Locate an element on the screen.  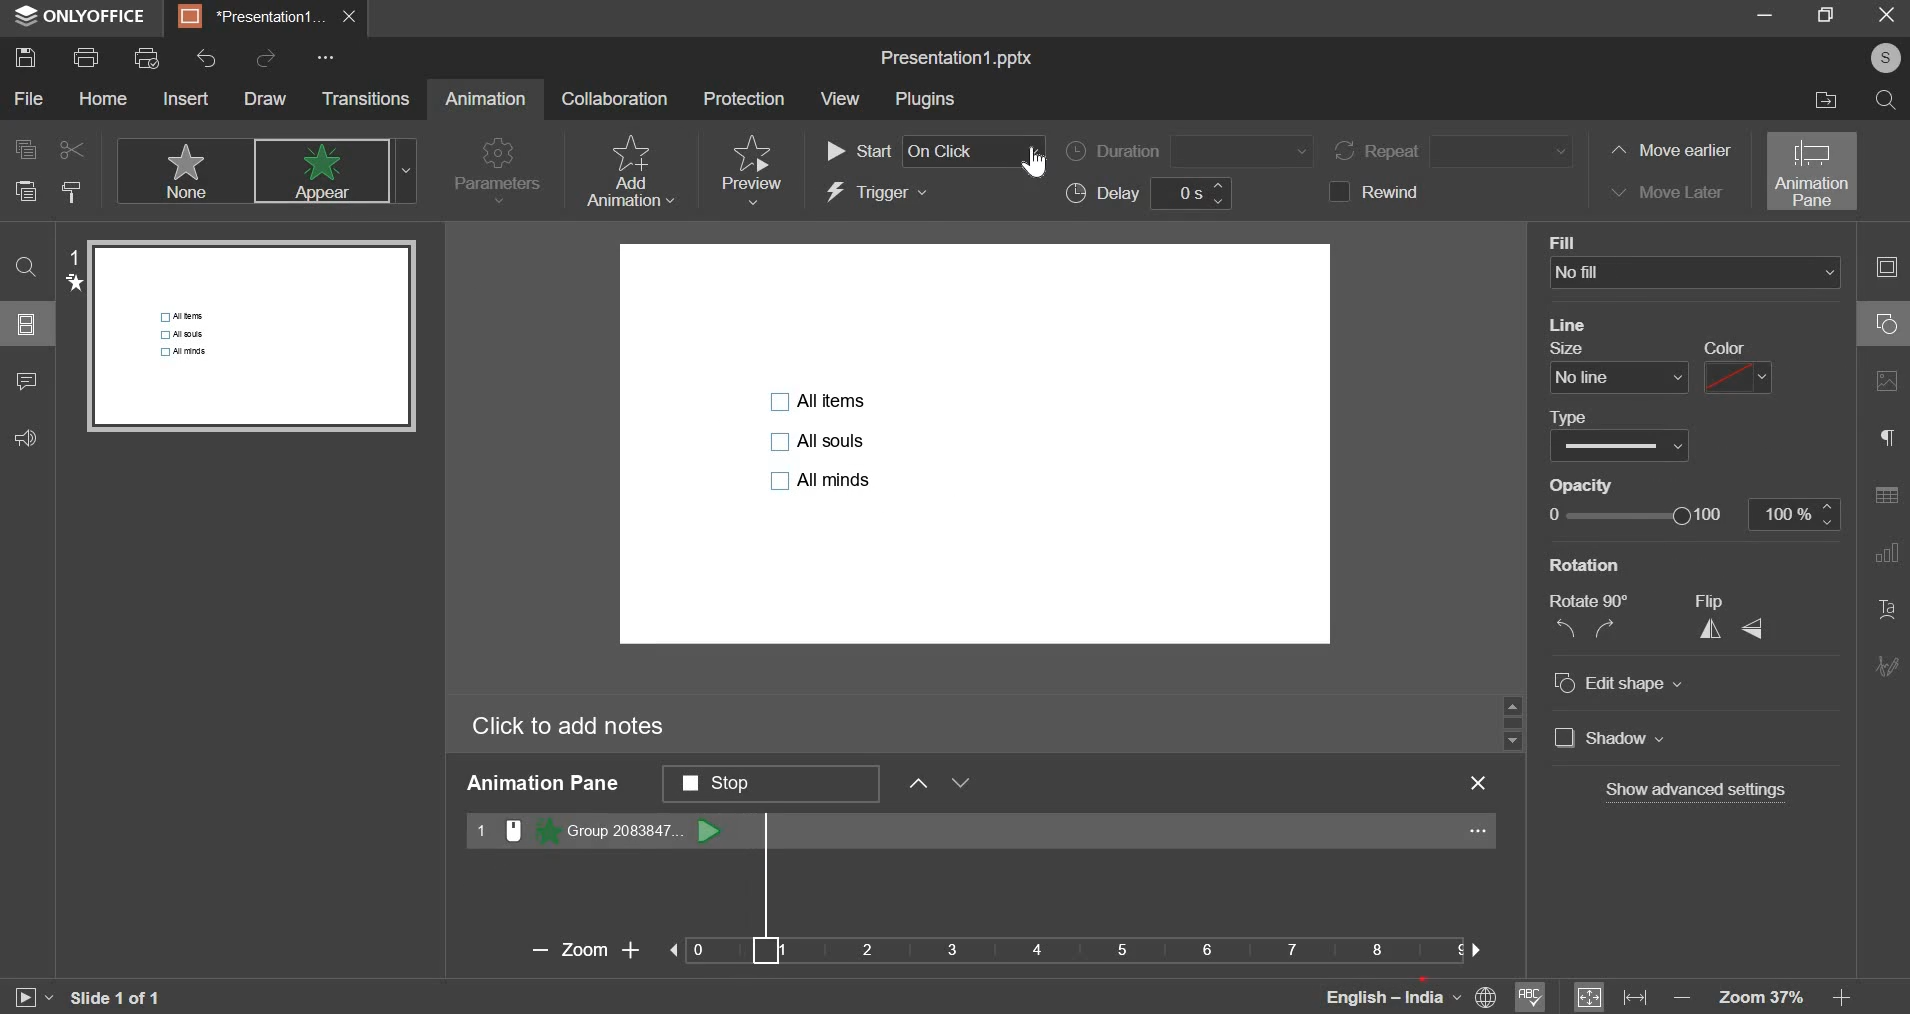
animation 1 is located at coordinates (597, 830).